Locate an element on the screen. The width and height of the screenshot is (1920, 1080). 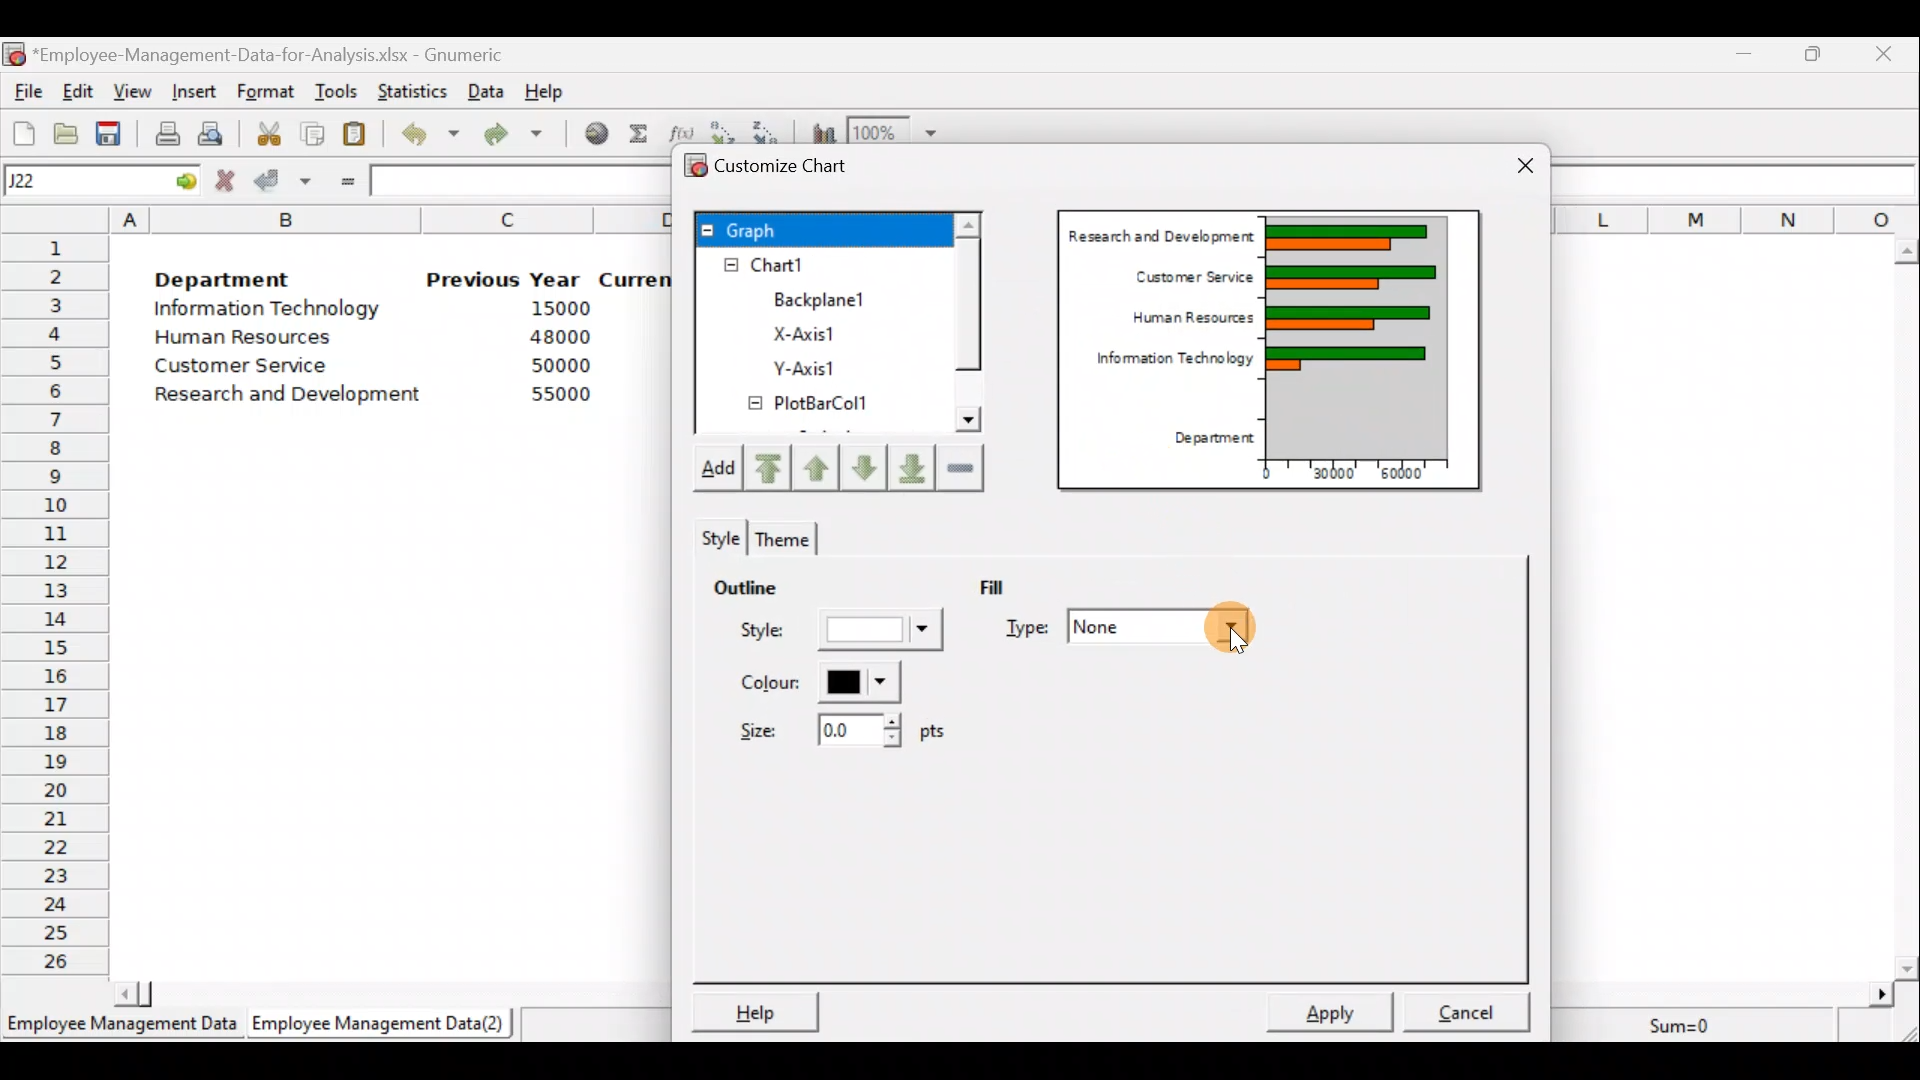
Create a new workbook is located at coordinates (22, 131).